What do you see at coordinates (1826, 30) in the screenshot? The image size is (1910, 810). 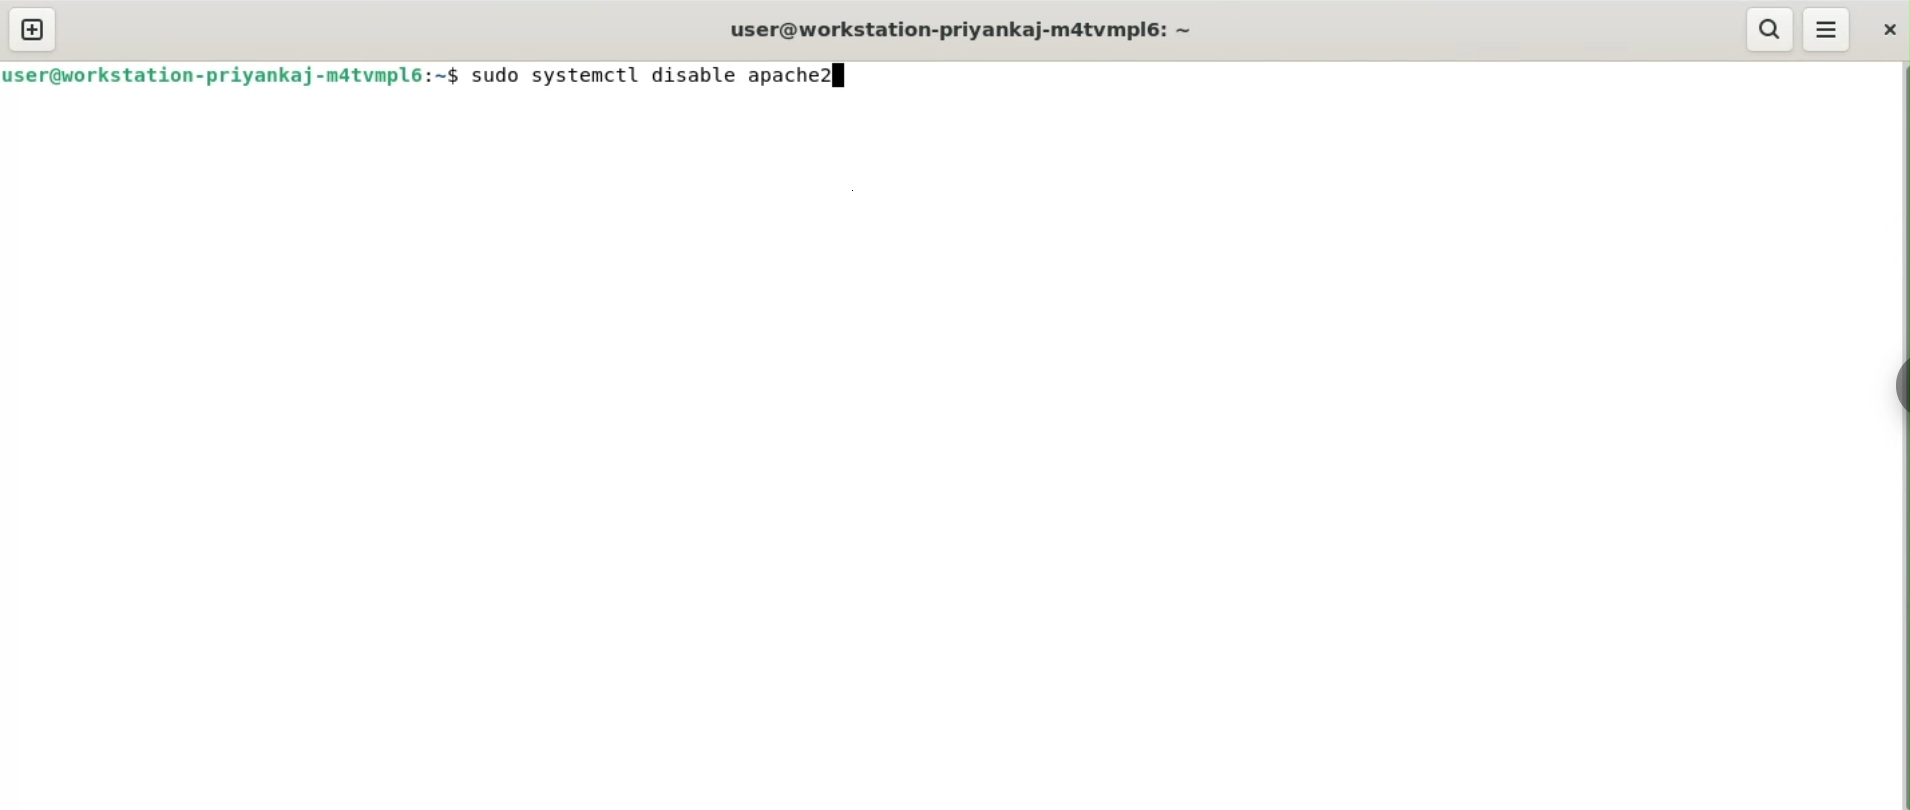 I see `more options` at bounding box center [1826, 30].